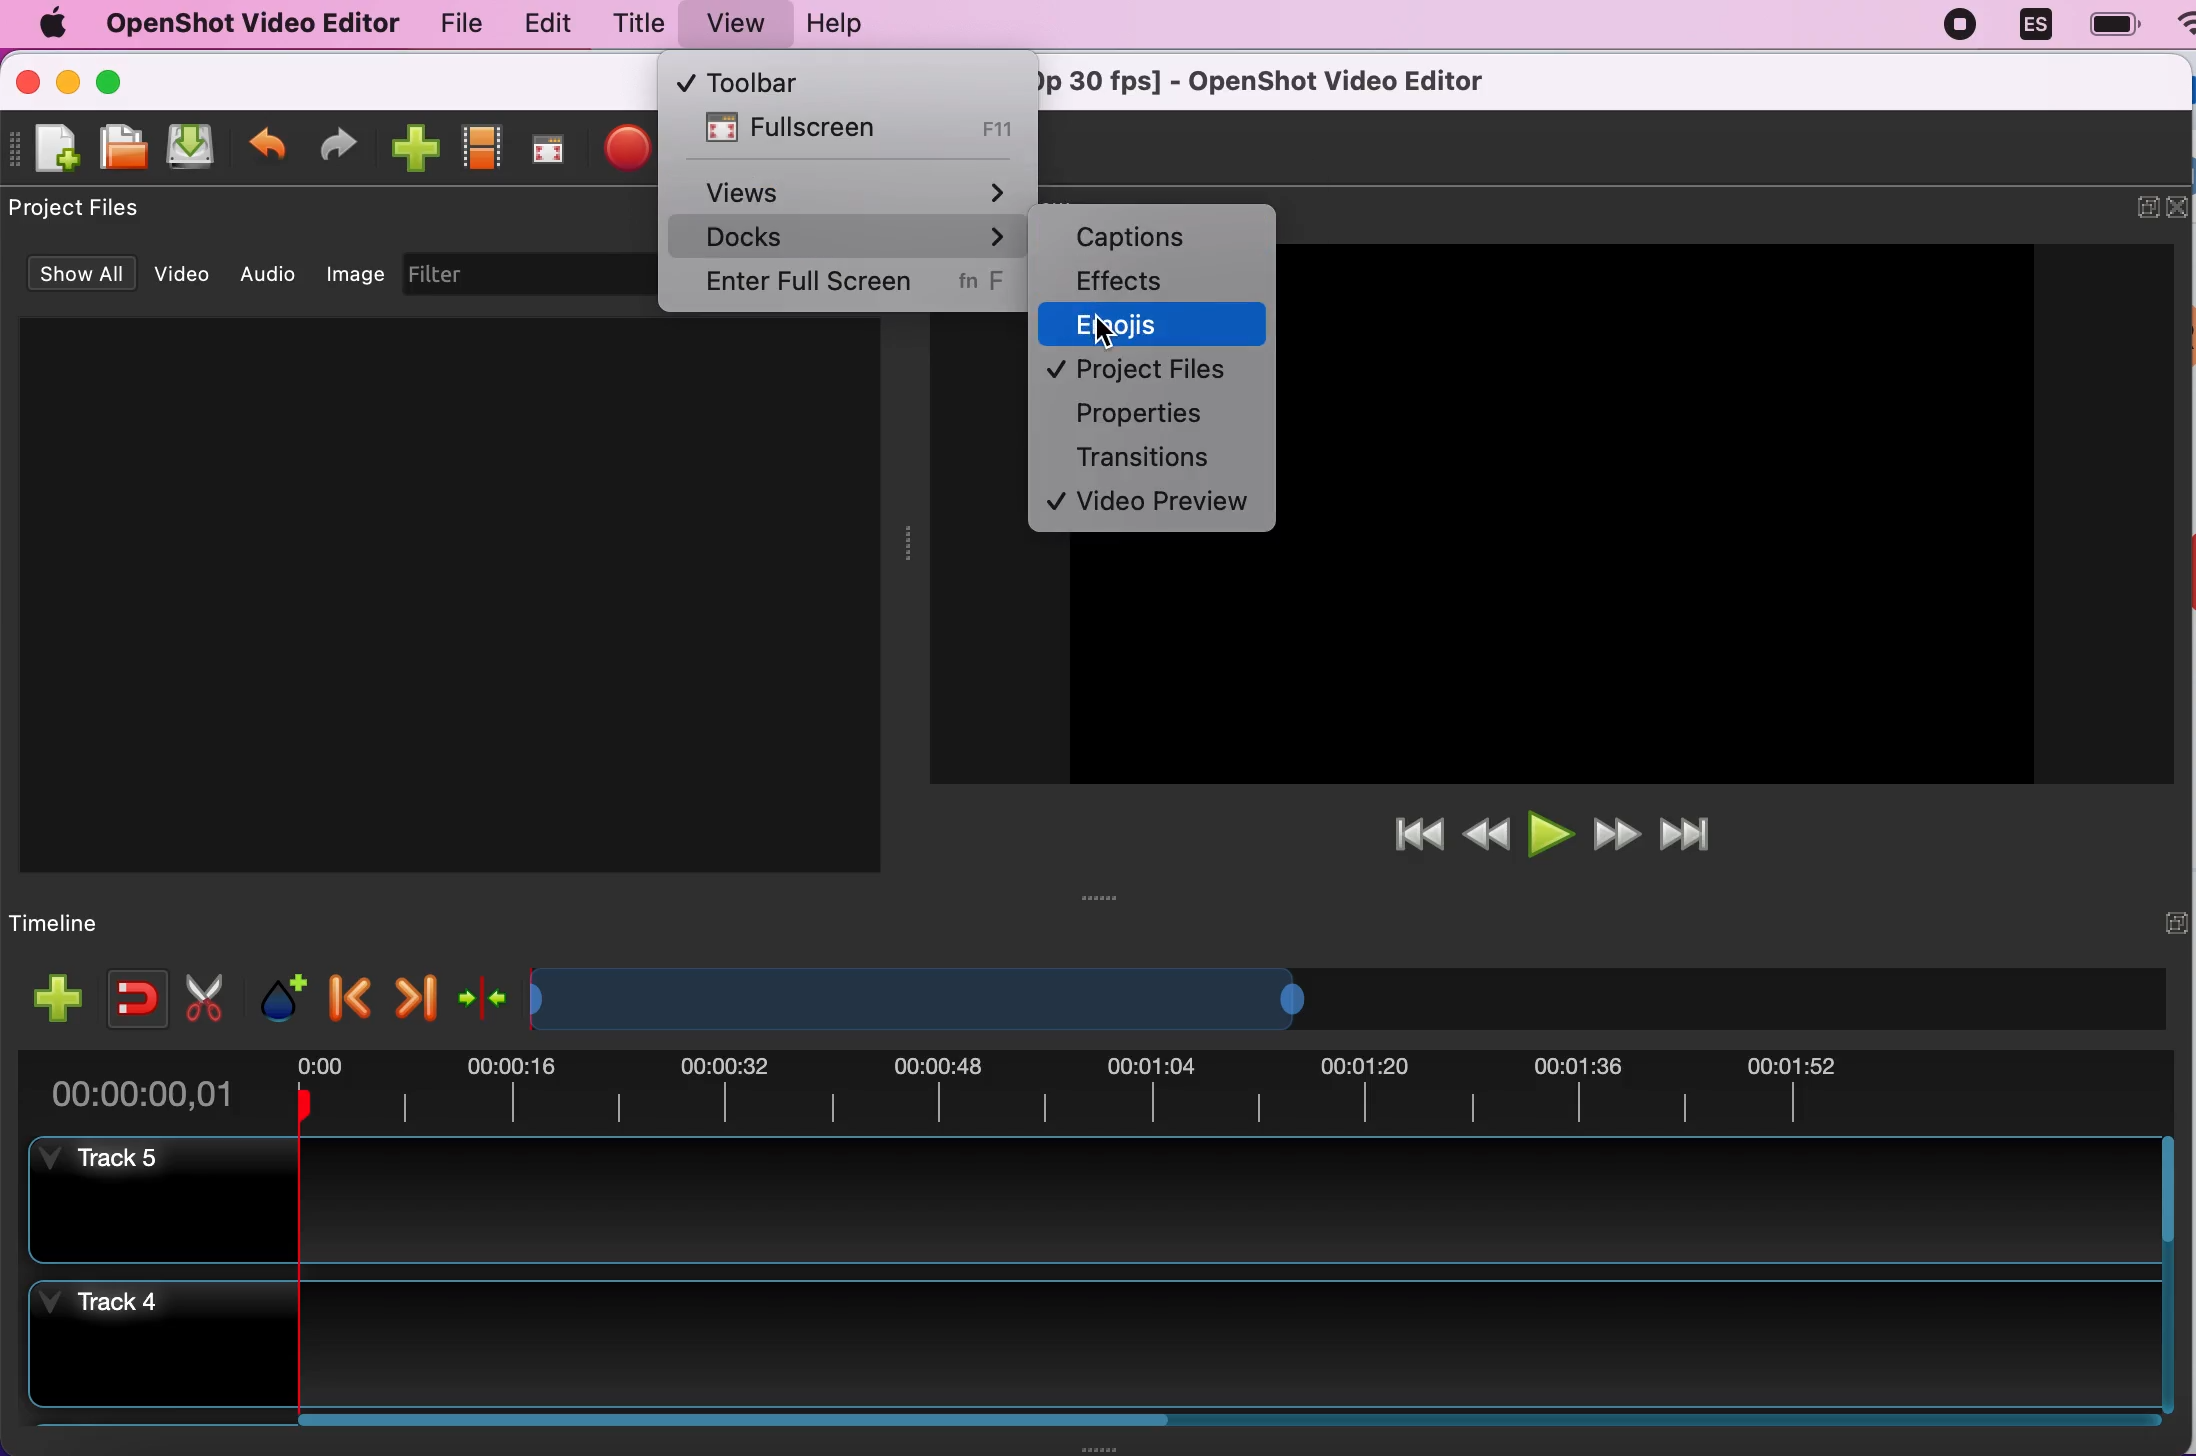 The height and width of the screenshot is (1456, 2196). I want to click on choose profiles, so click(482, 148).